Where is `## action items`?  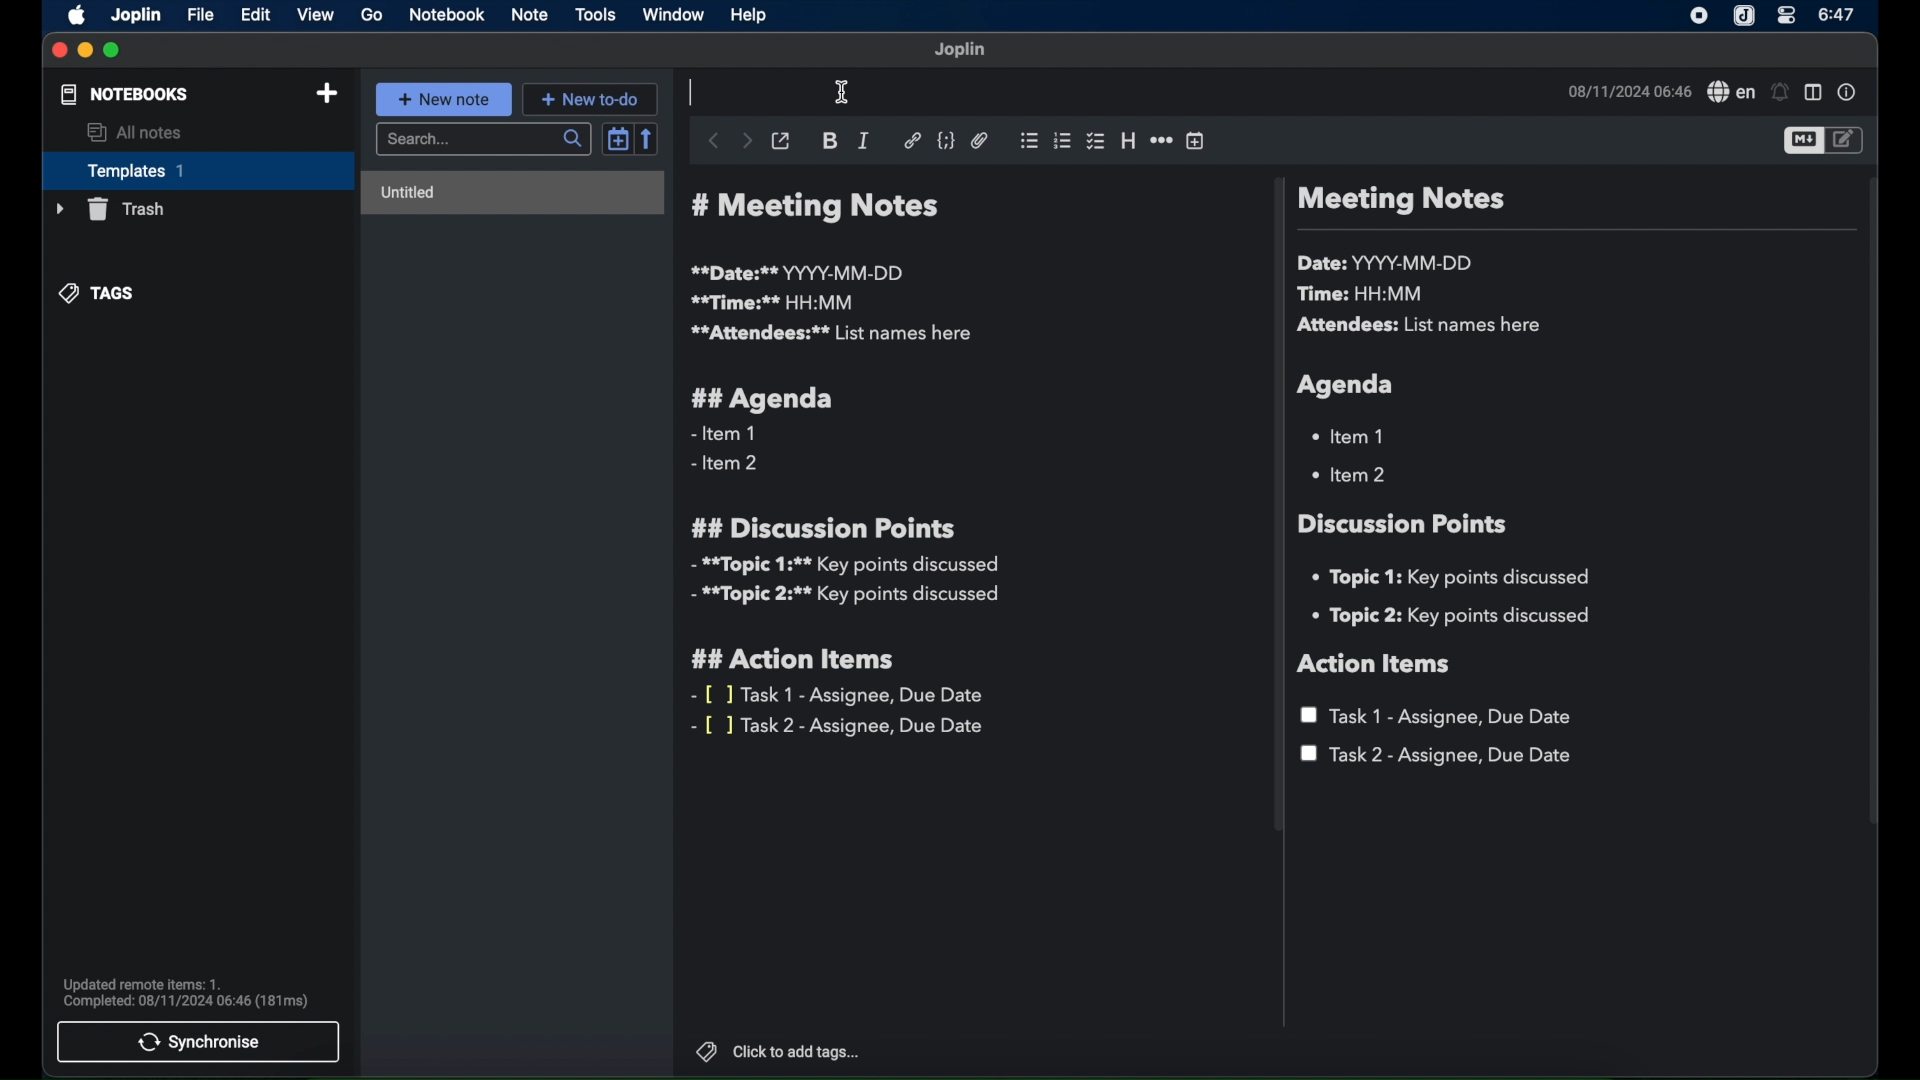
## action items is located at coordinates (798, 660).